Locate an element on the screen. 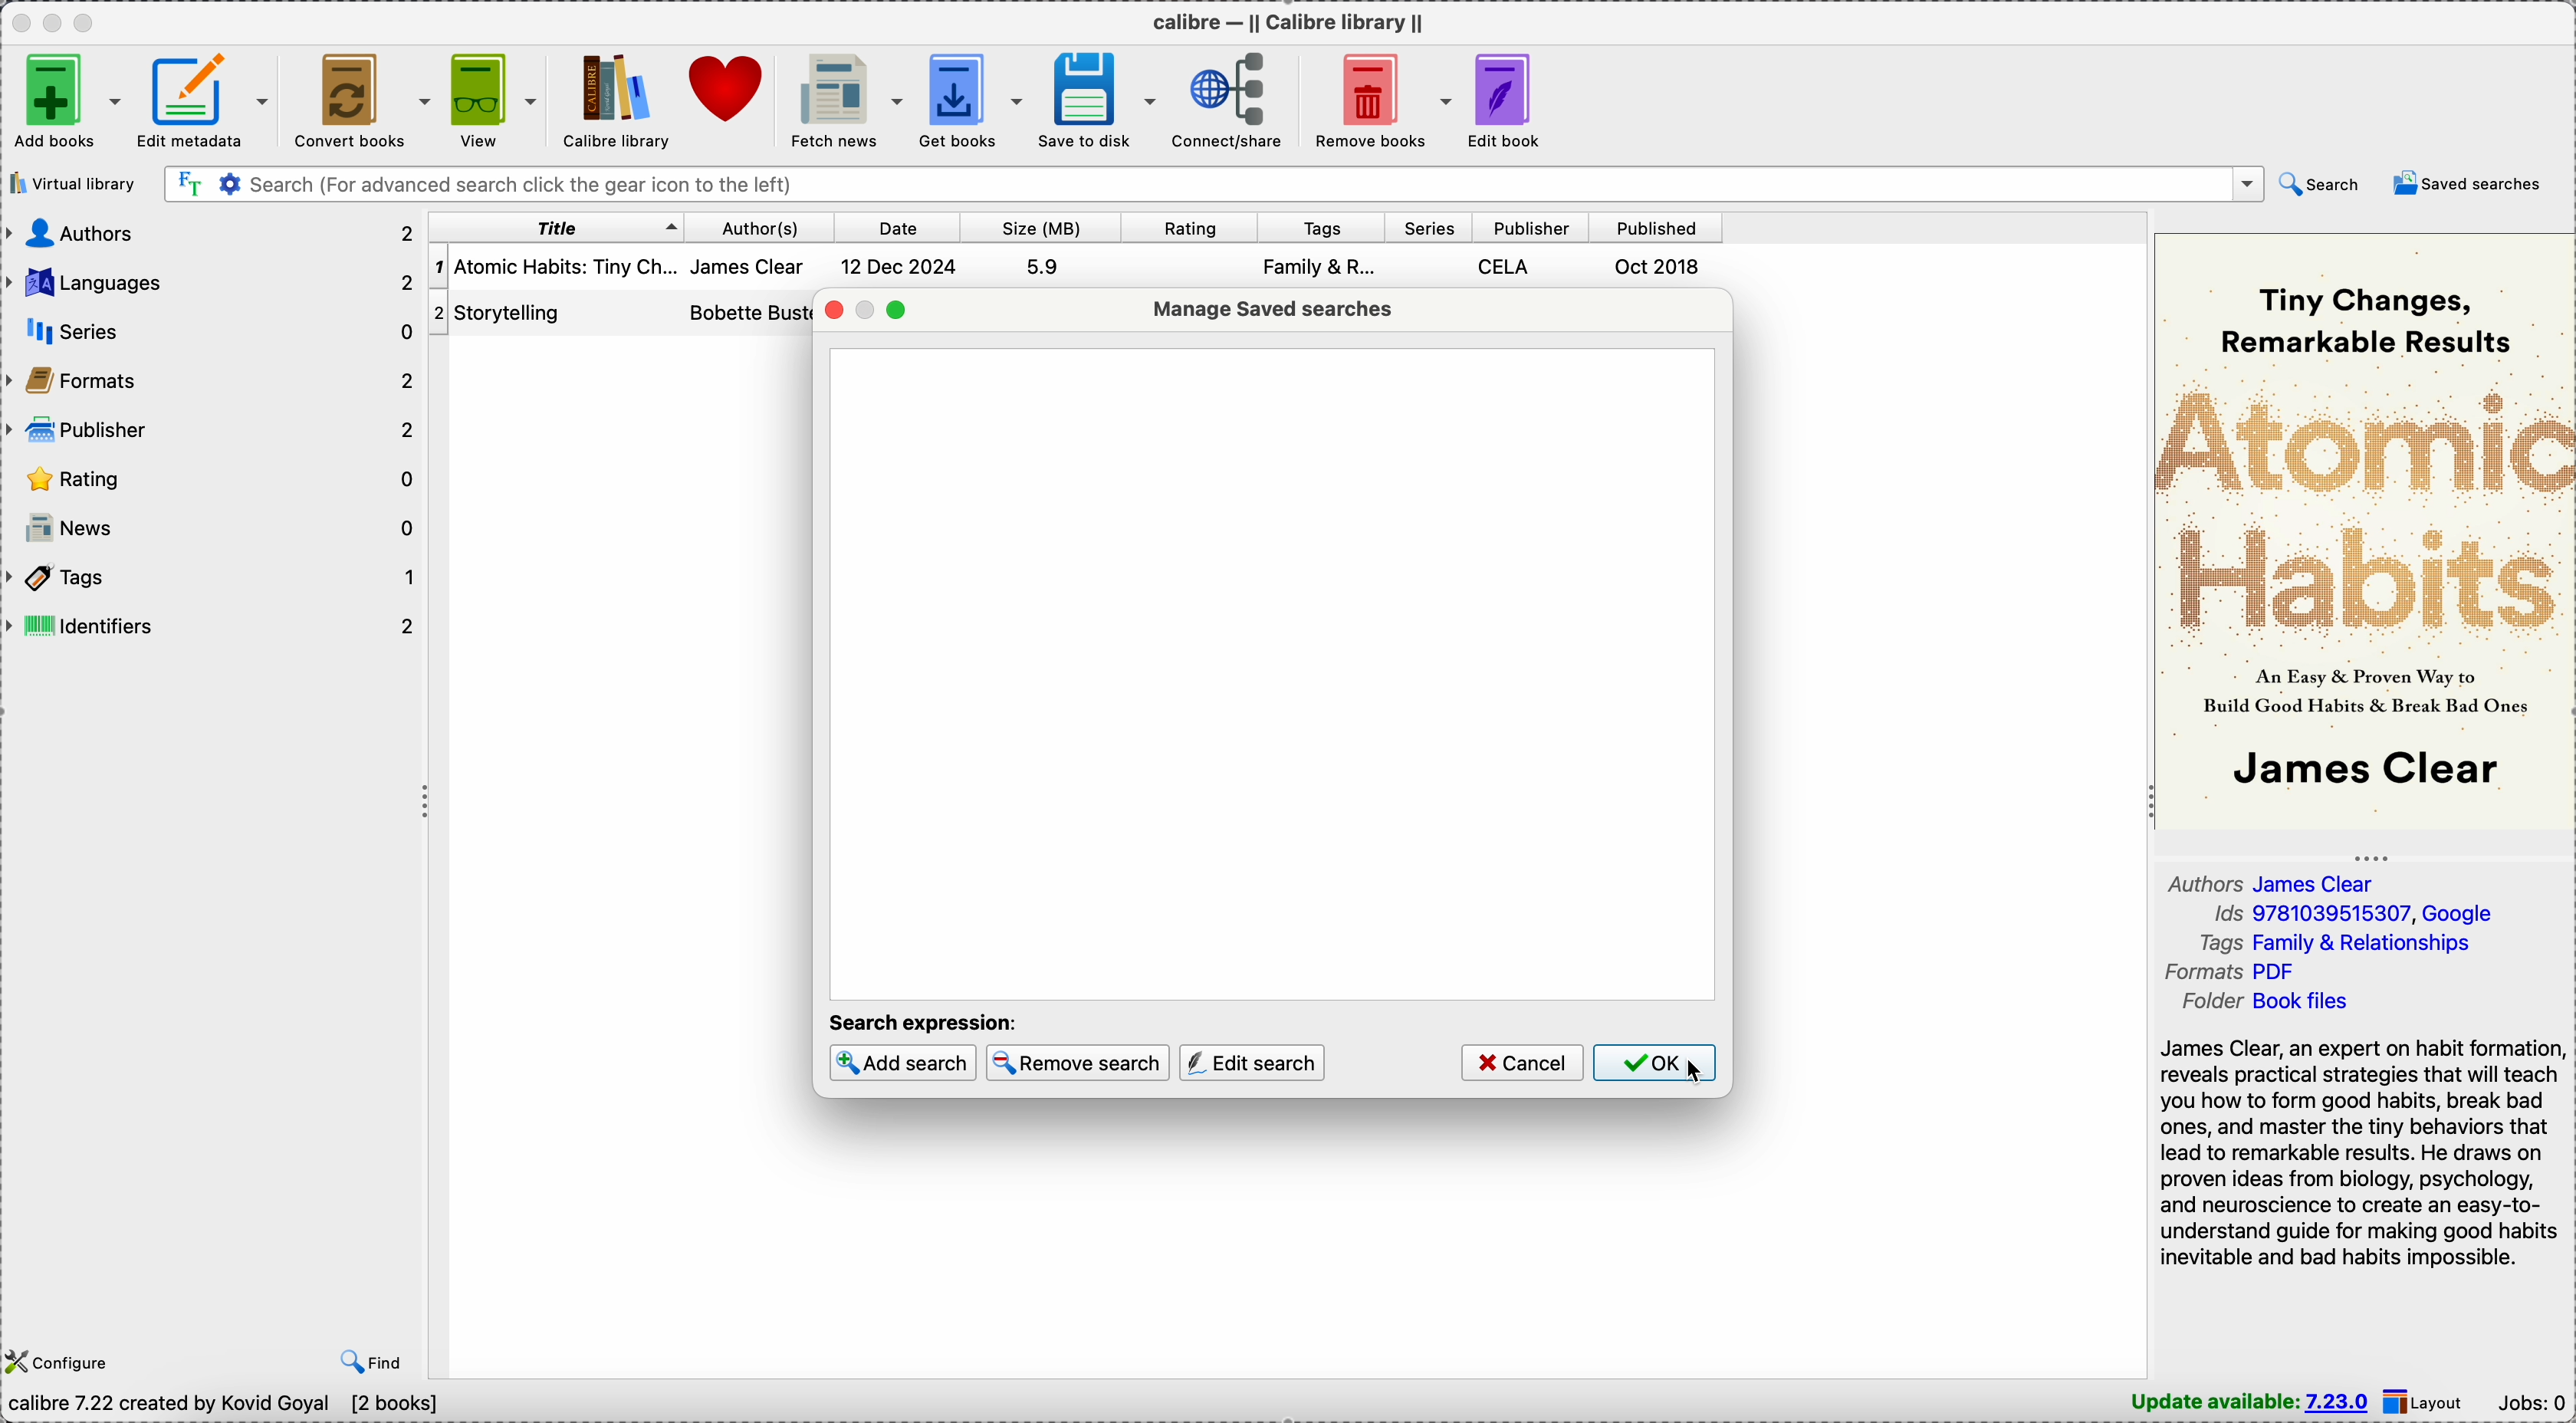 The height and width of the screenshot is (1423, 2576). click on OK is located at coordinates (1661, 1065).